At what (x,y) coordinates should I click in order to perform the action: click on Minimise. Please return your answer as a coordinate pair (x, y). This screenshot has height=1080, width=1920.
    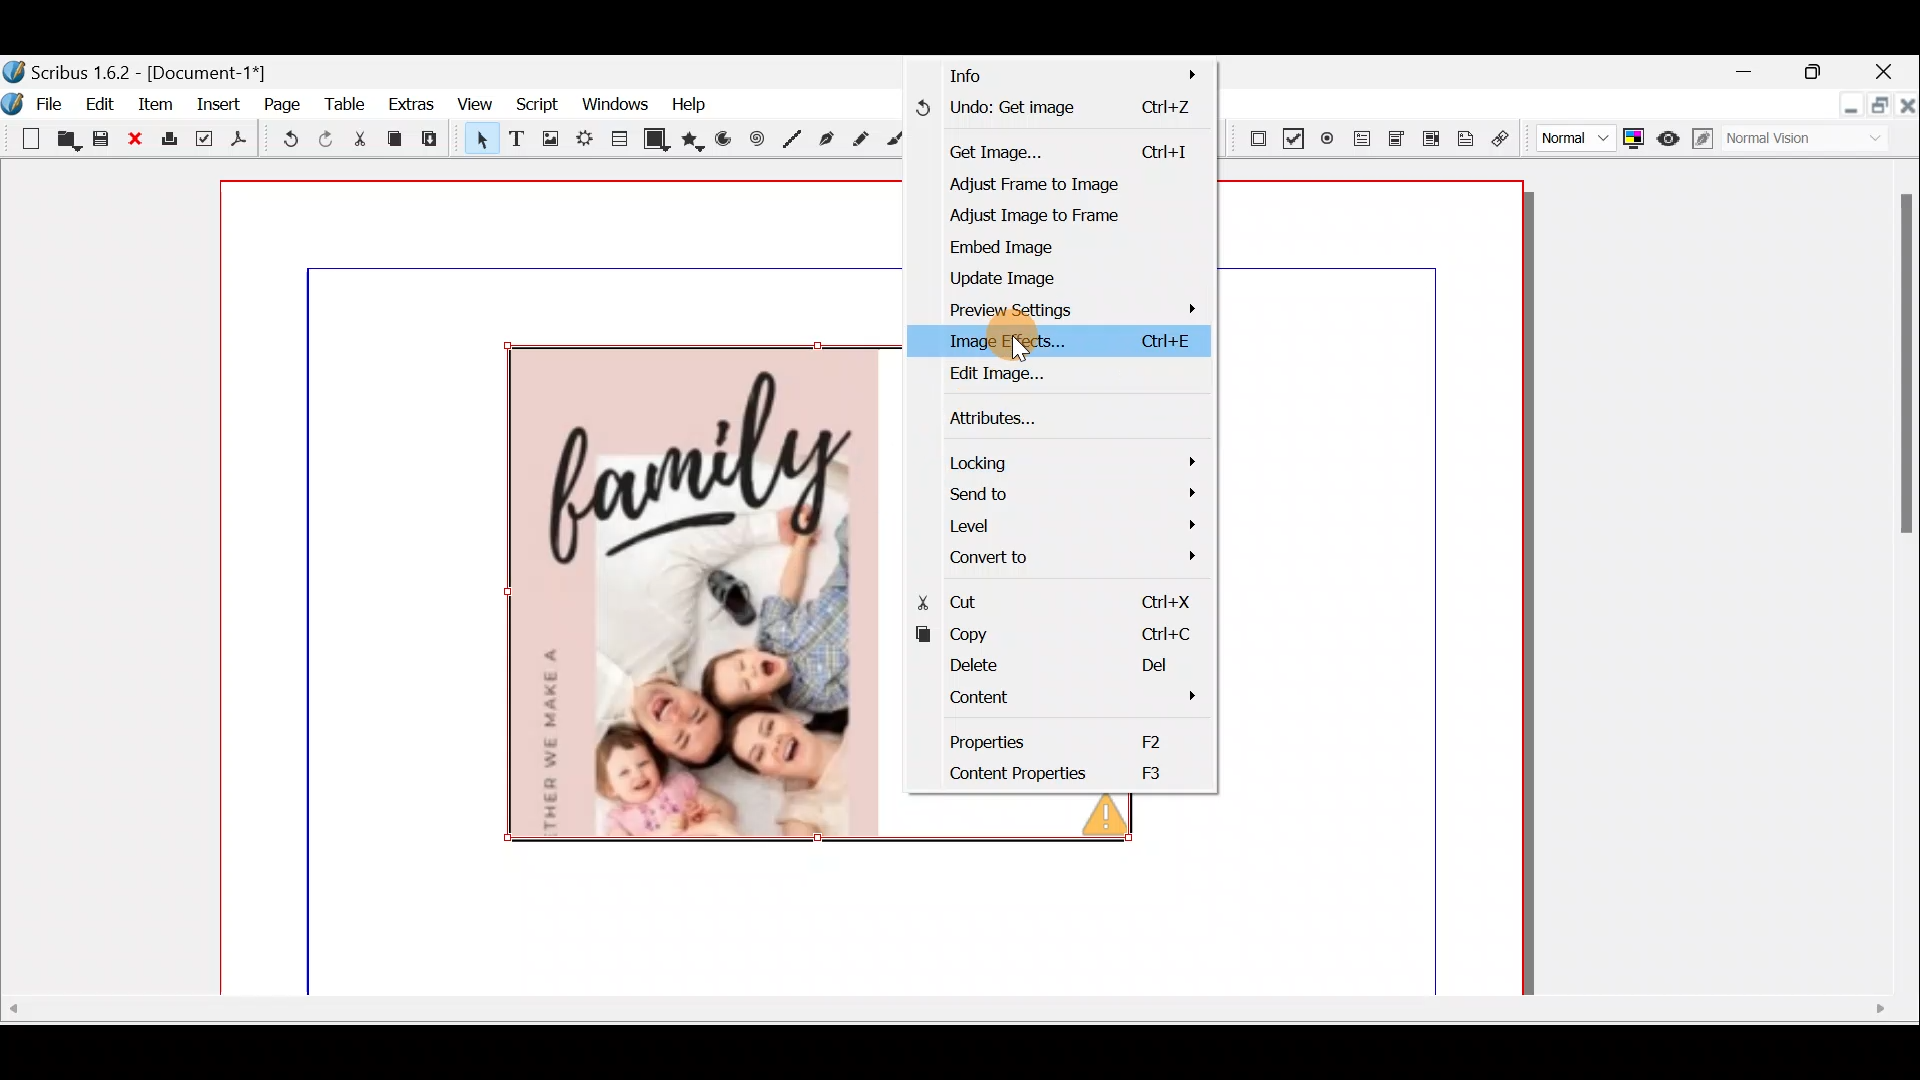
    Looking at the image, I should click on (1756, 73).